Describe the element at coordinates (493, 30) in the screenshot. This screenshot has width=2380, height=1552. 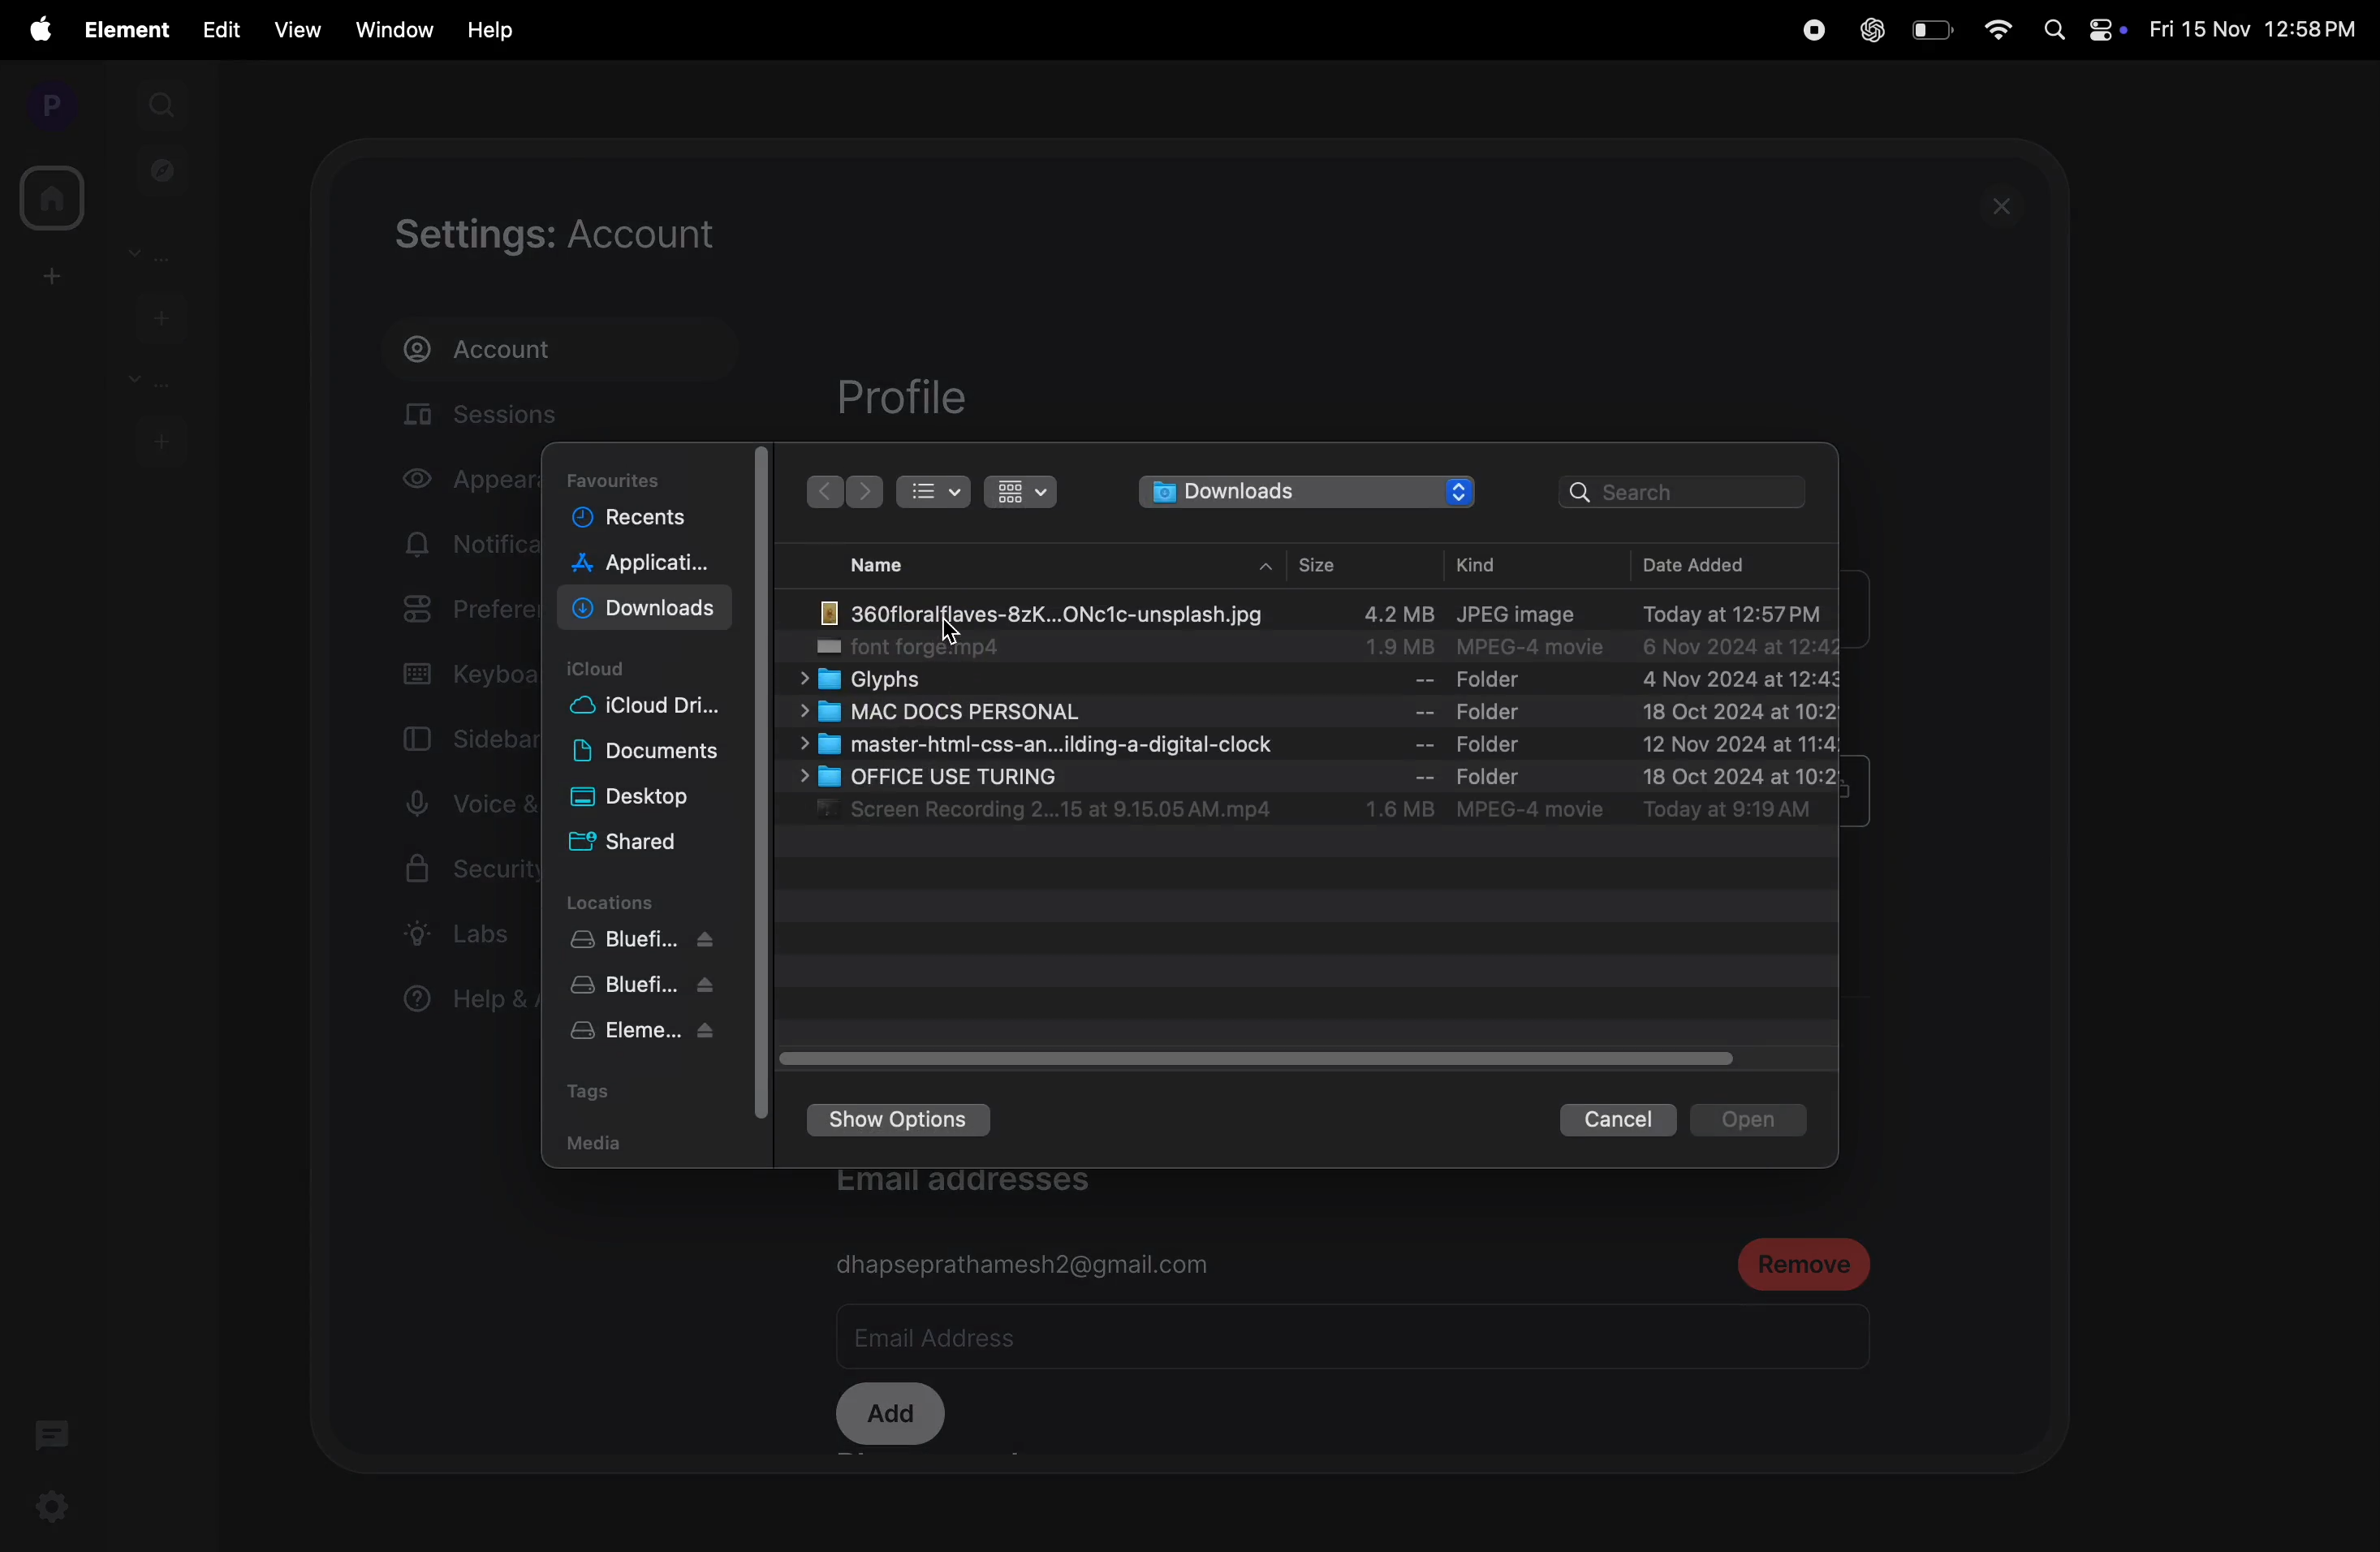
I see `Help` at that location.